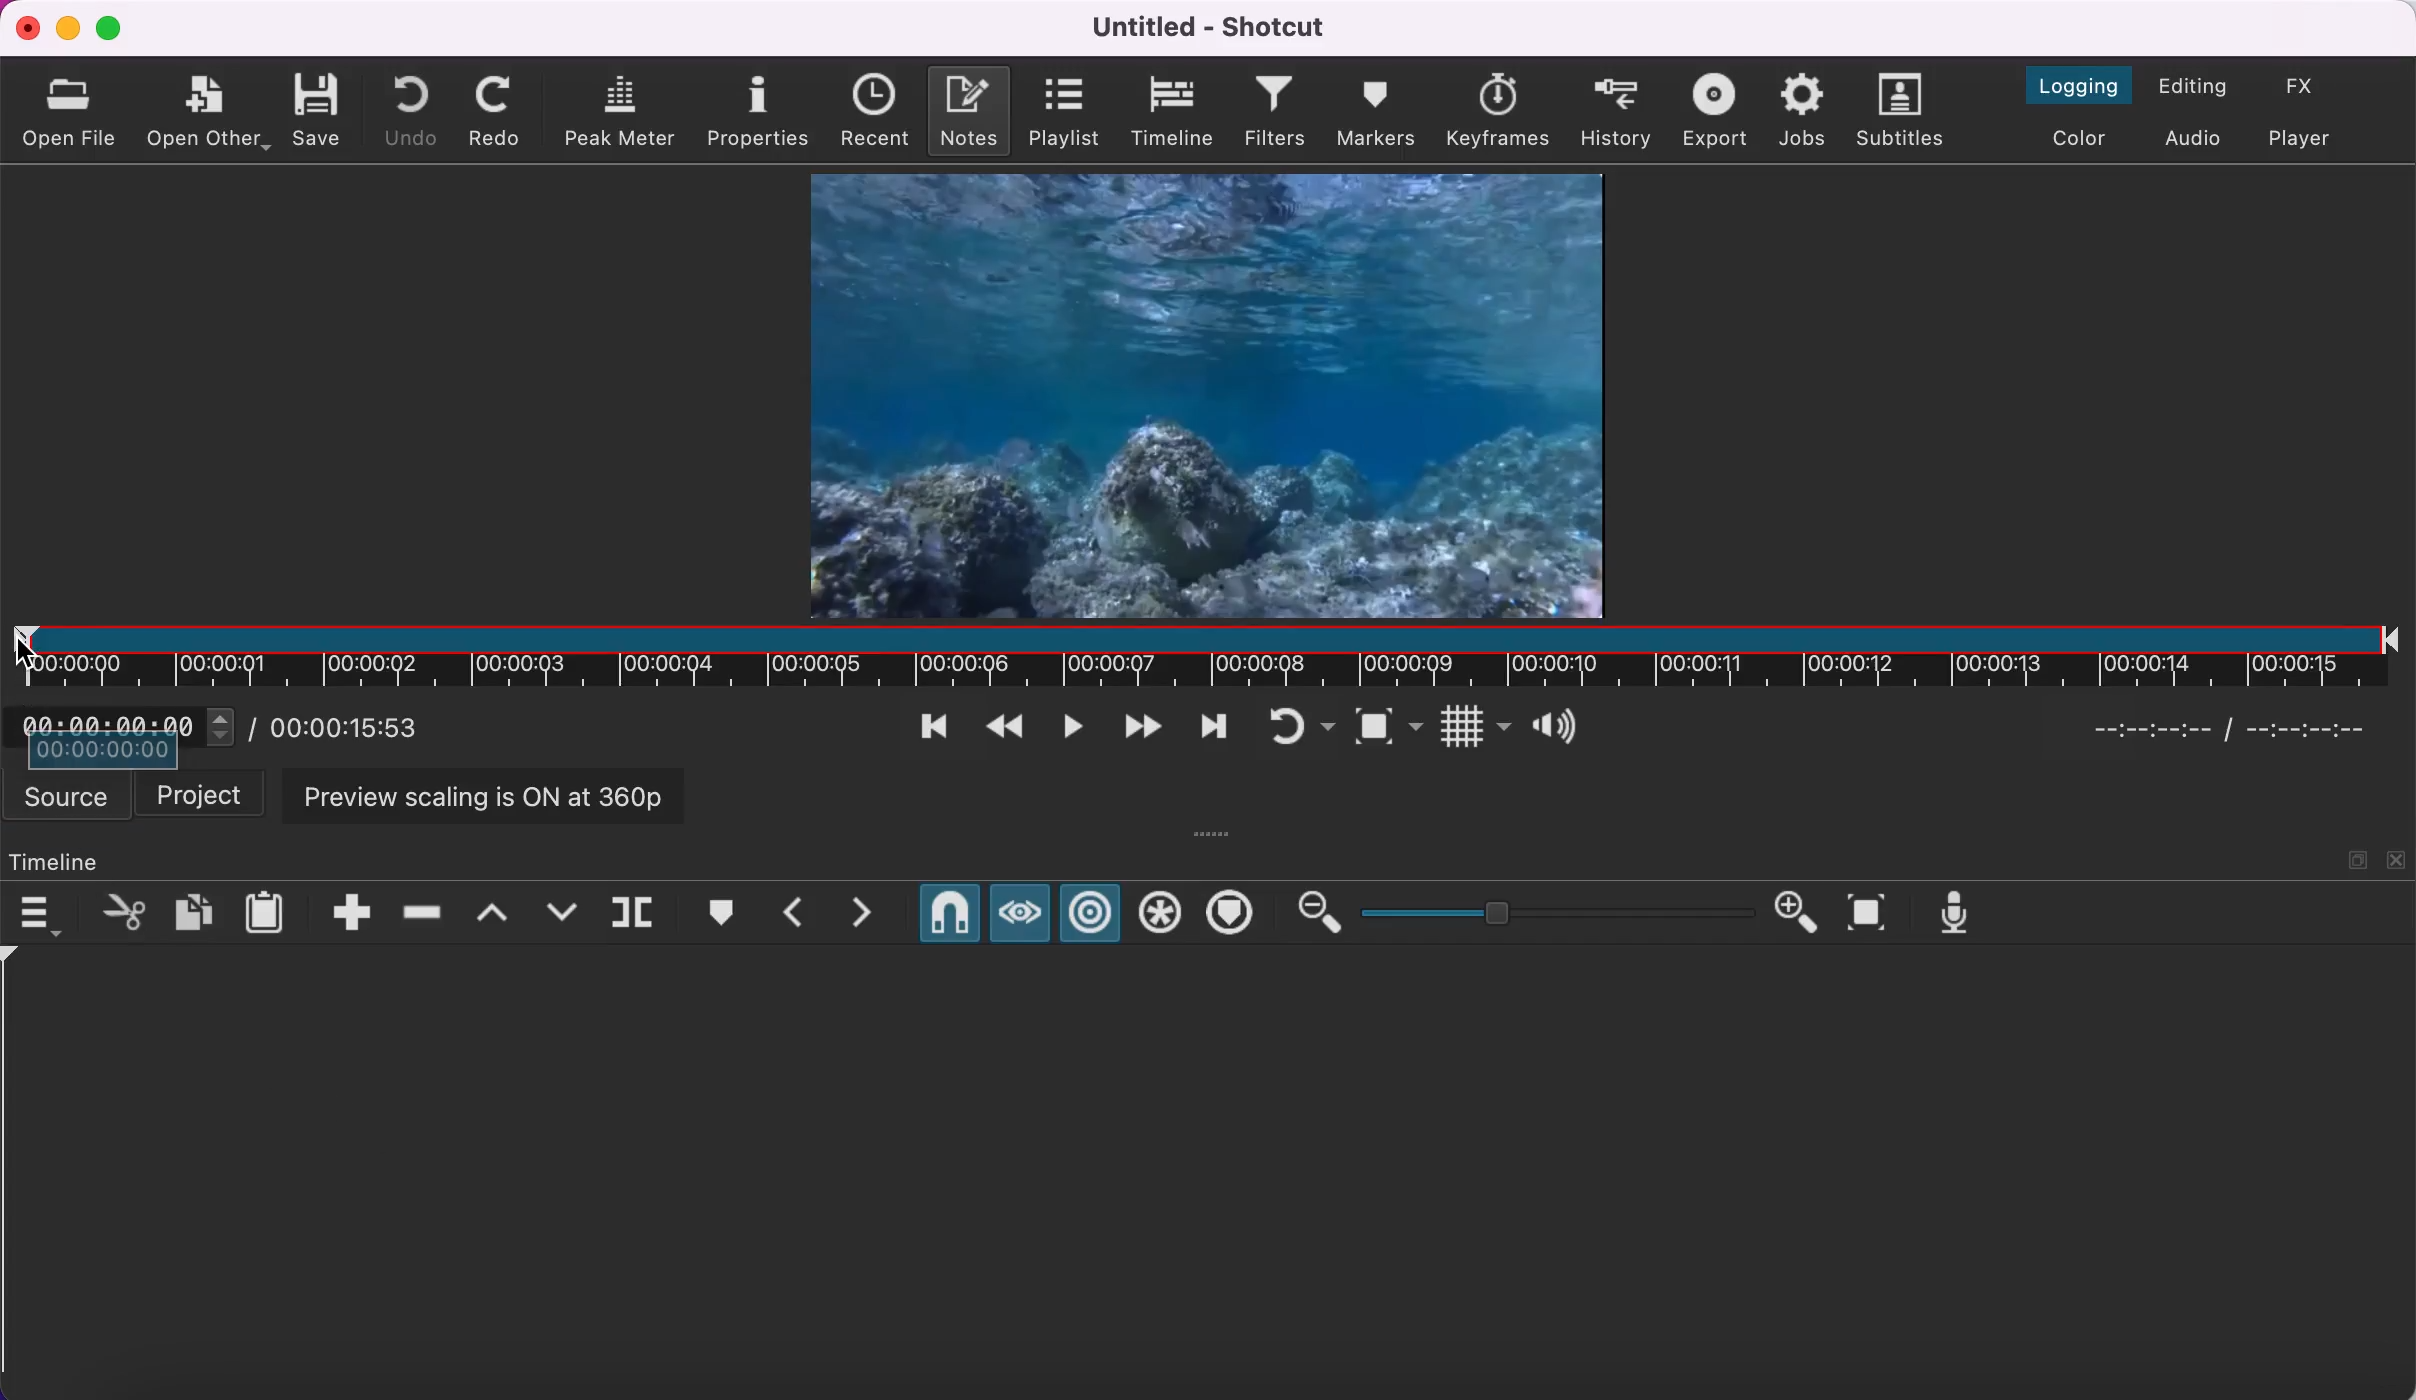  Describe the element at coordinates (488, 913) in the screenshot. I see `lift` at that location.